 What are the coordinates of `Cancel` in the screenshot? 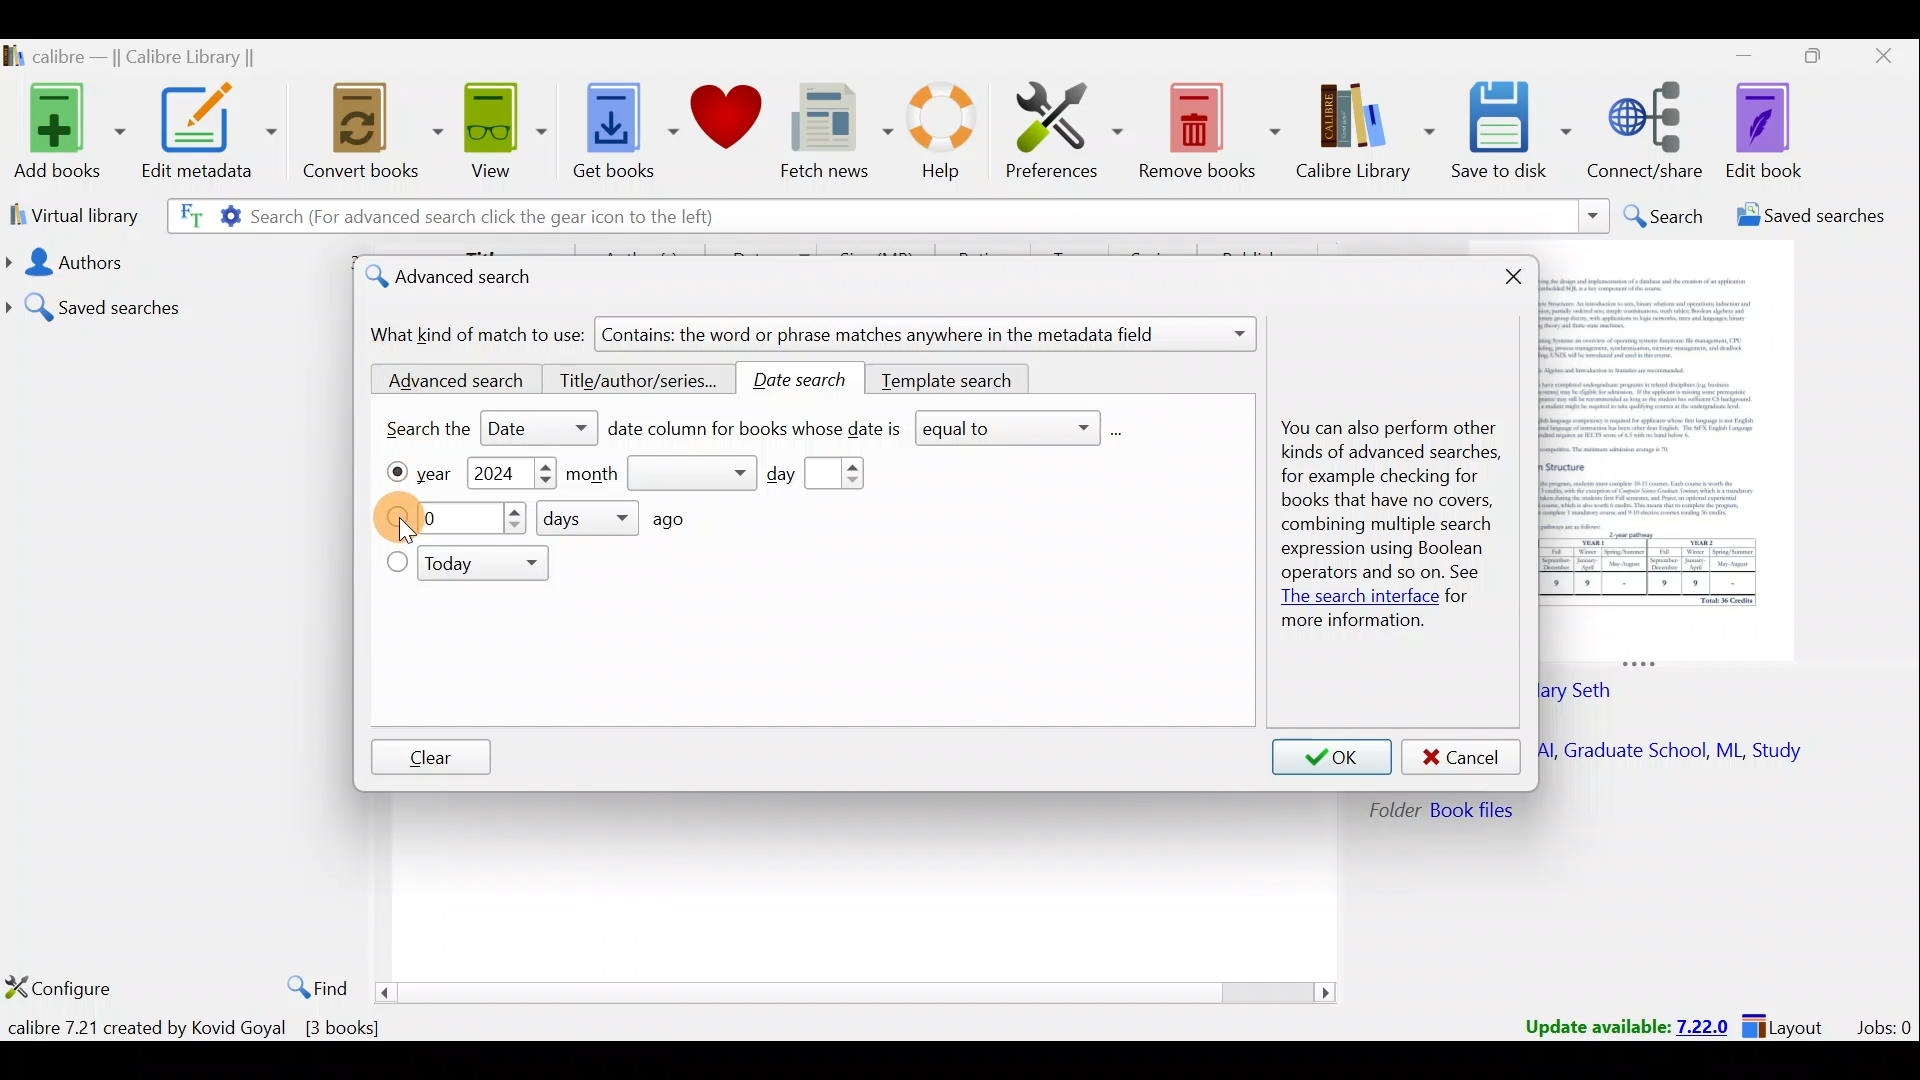 It's located at (1462, 758).